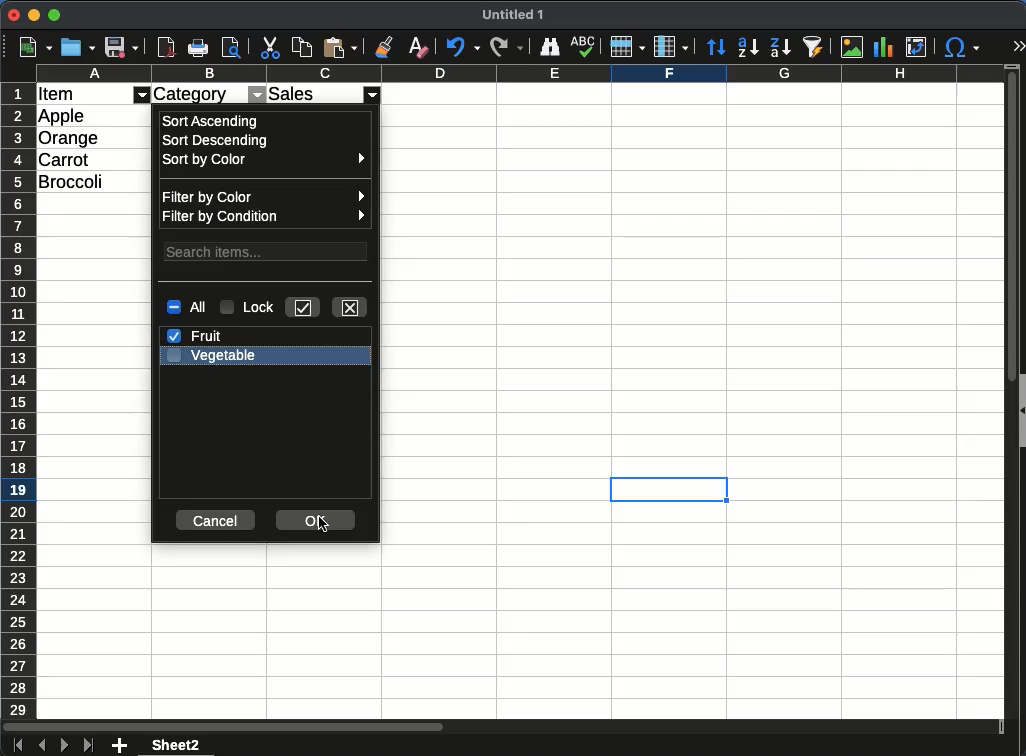  I want to click on finder, so click(550, 47).